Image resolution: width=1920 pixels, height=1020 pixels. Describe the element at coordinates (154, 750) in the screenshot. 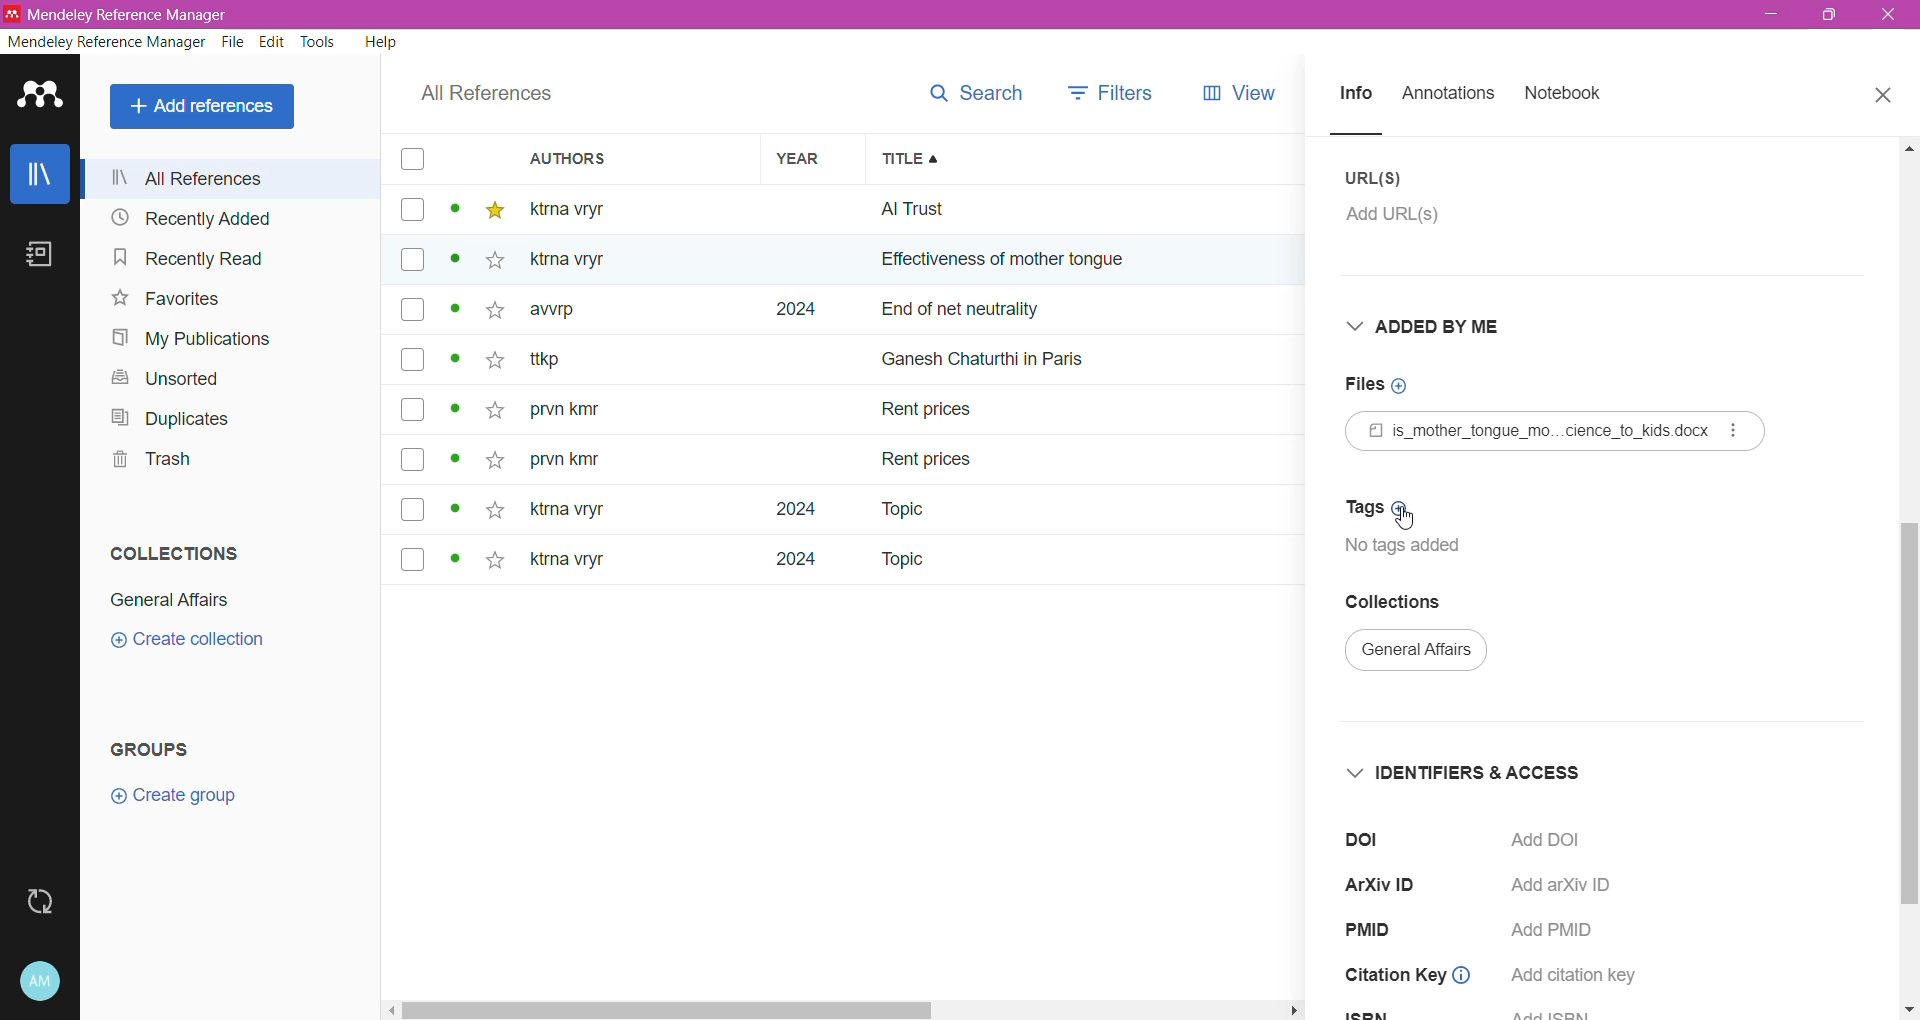

I see `Groups` at that location.